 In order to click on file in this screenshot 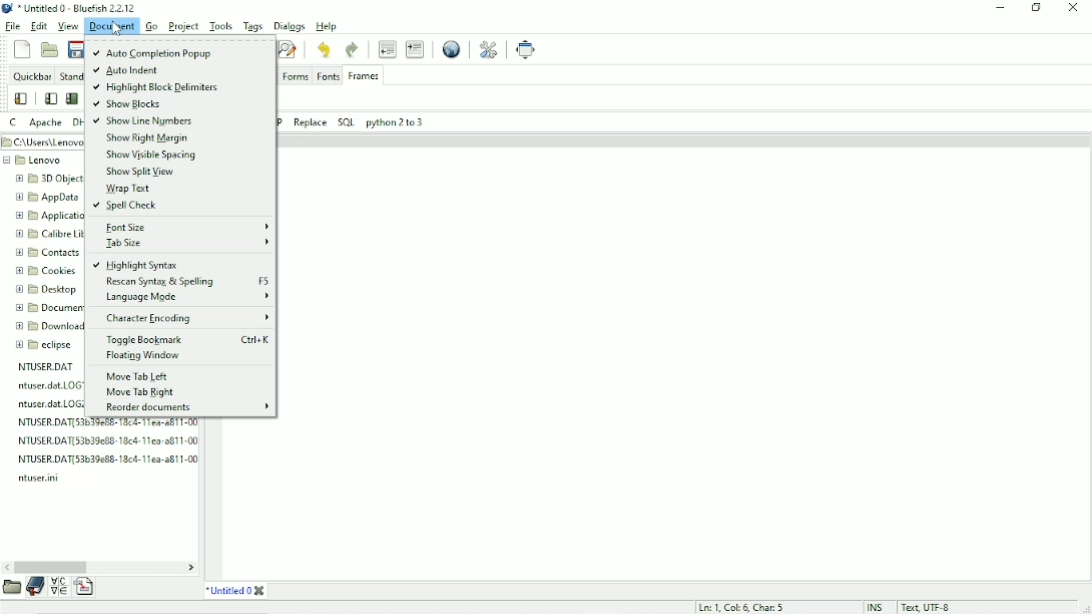, I will do `click(107, 441)`.